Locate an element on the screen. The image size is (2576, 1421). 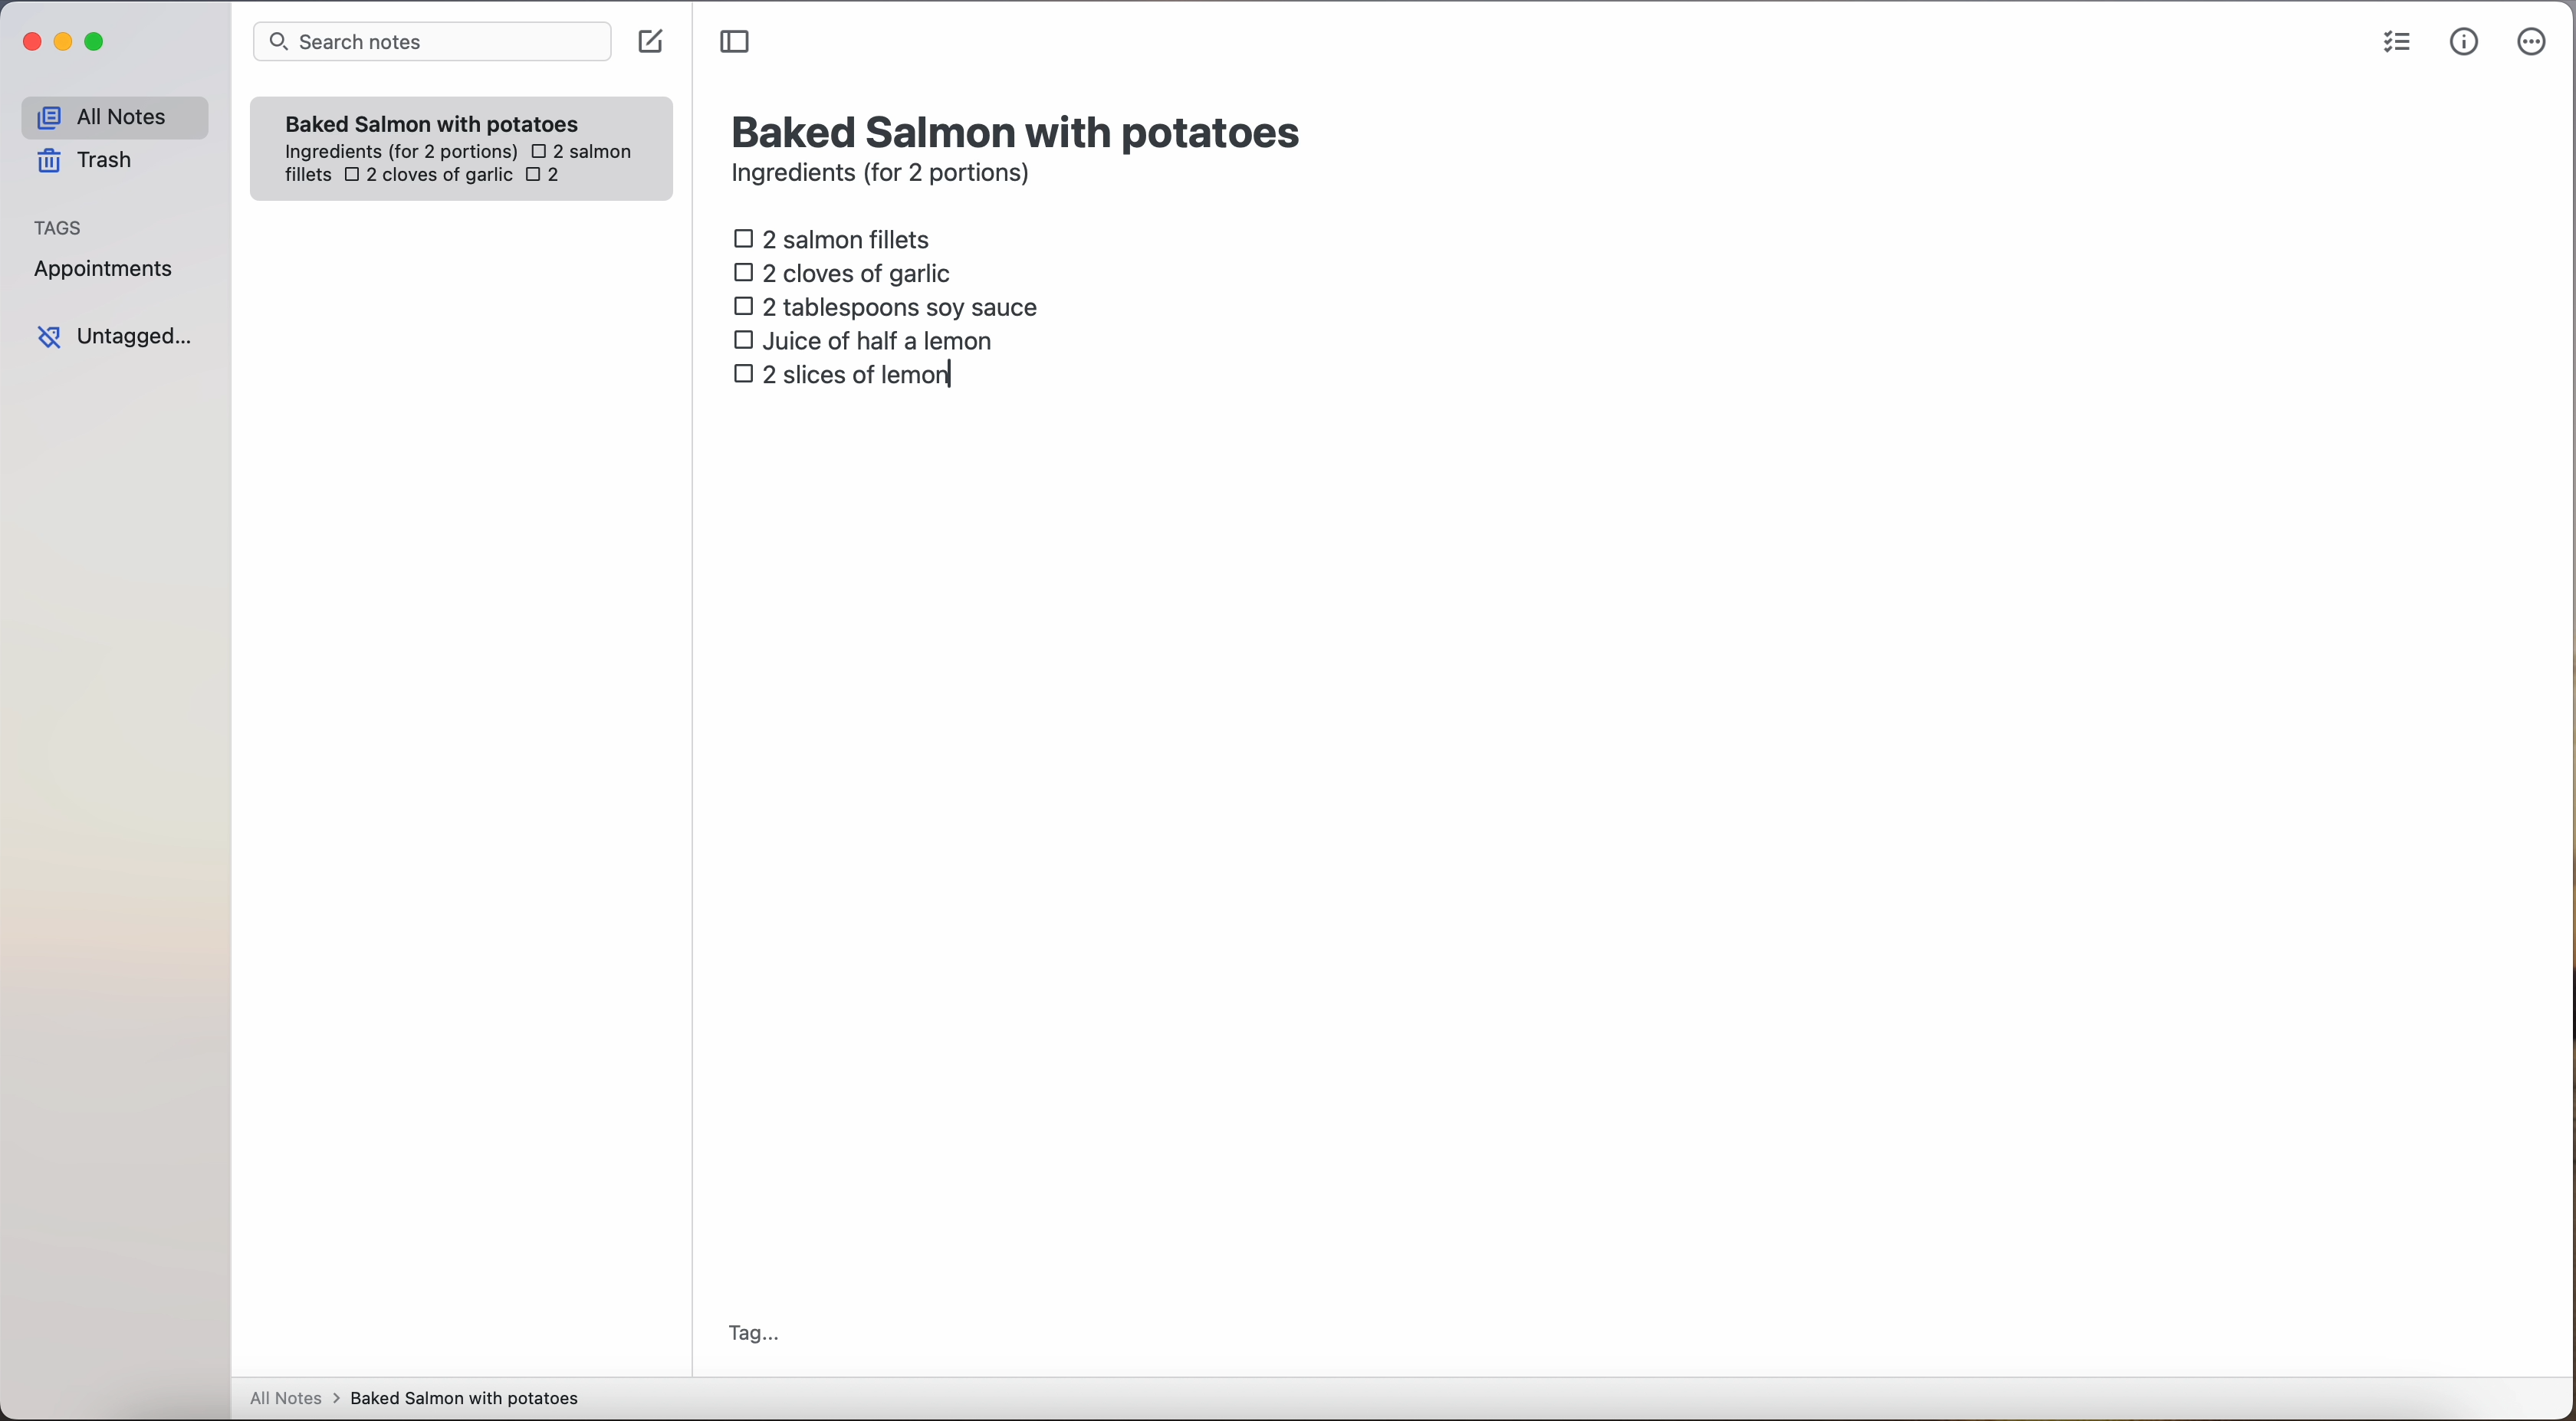
all notes is located at coordinates (114, 116).